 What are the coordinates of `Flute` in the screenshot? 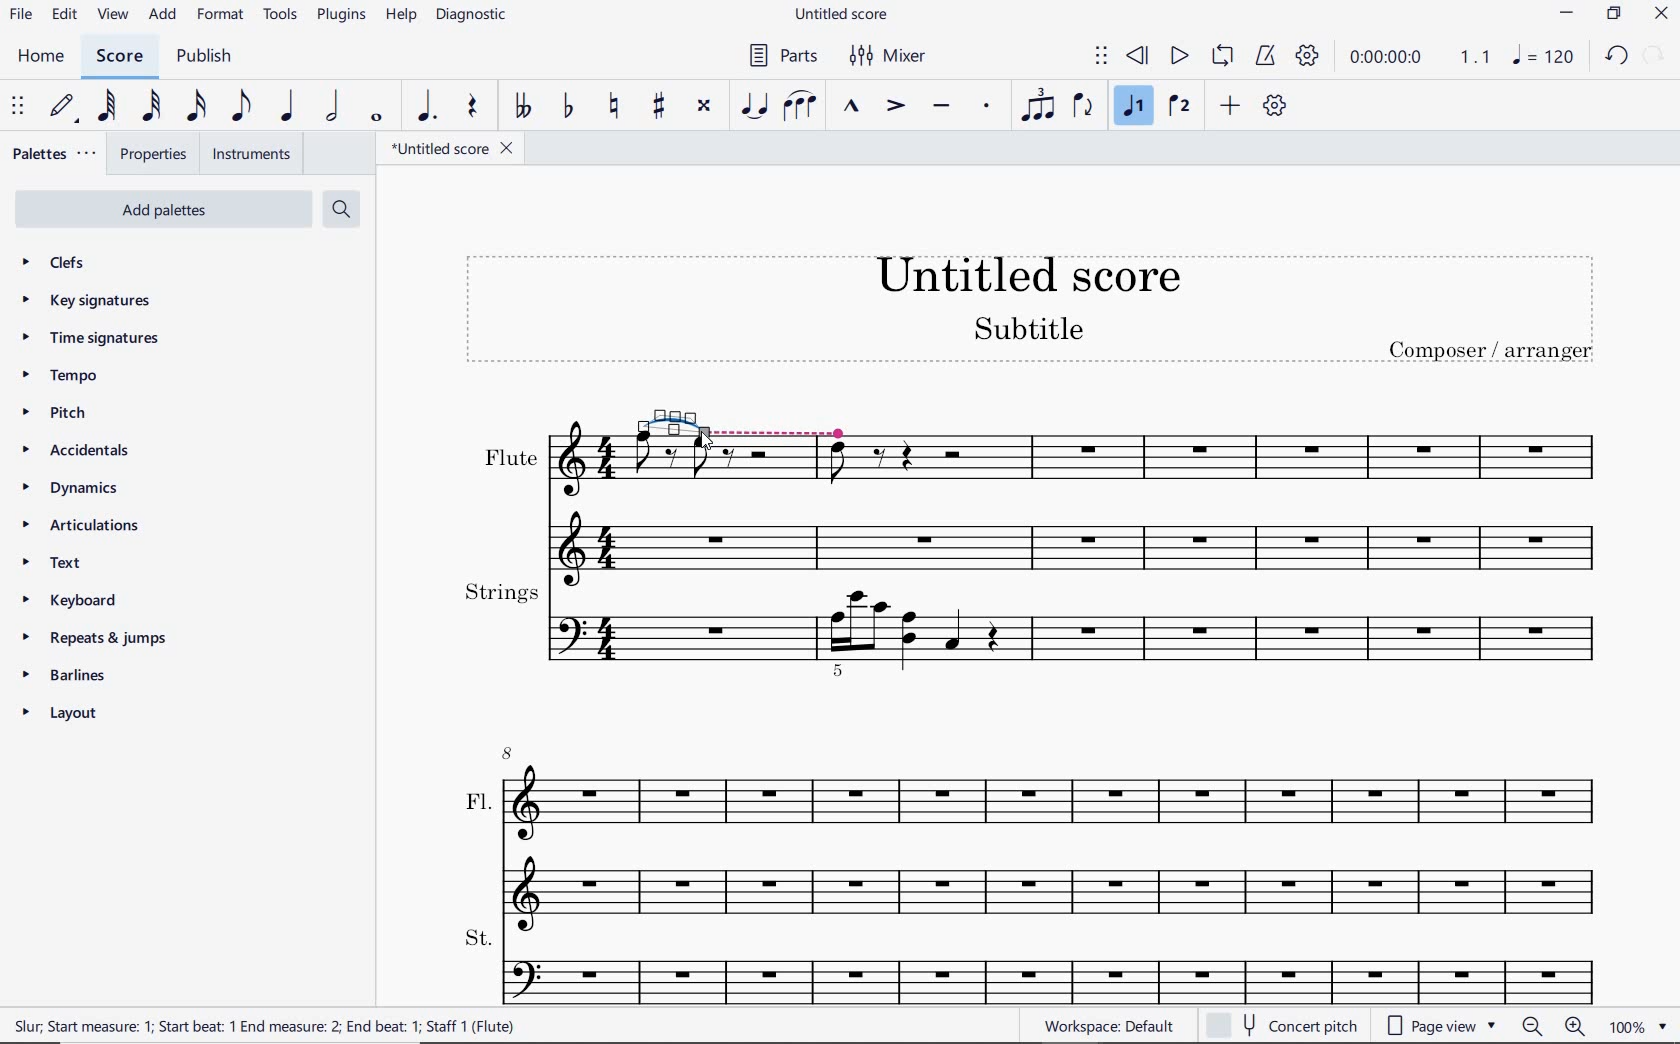 It's located at (1236, 493).